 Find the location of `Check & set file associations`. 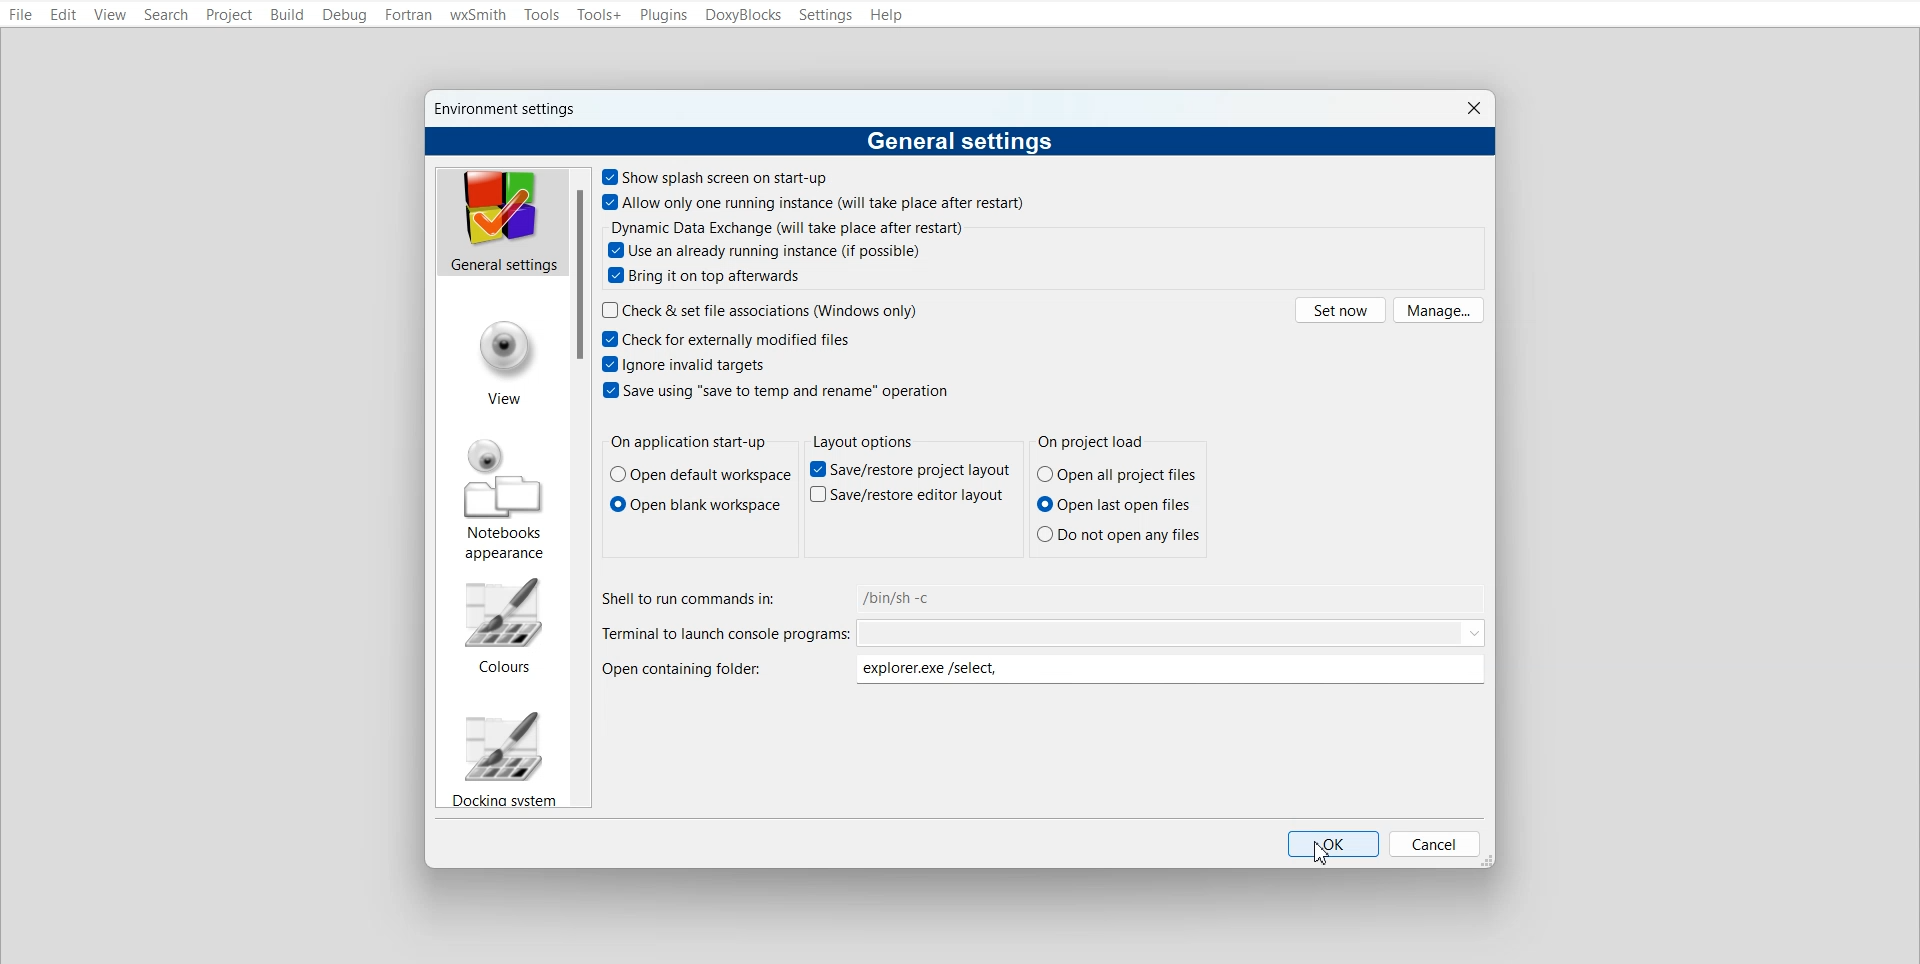

Check & set file associations is located at coordinates (761, 309).